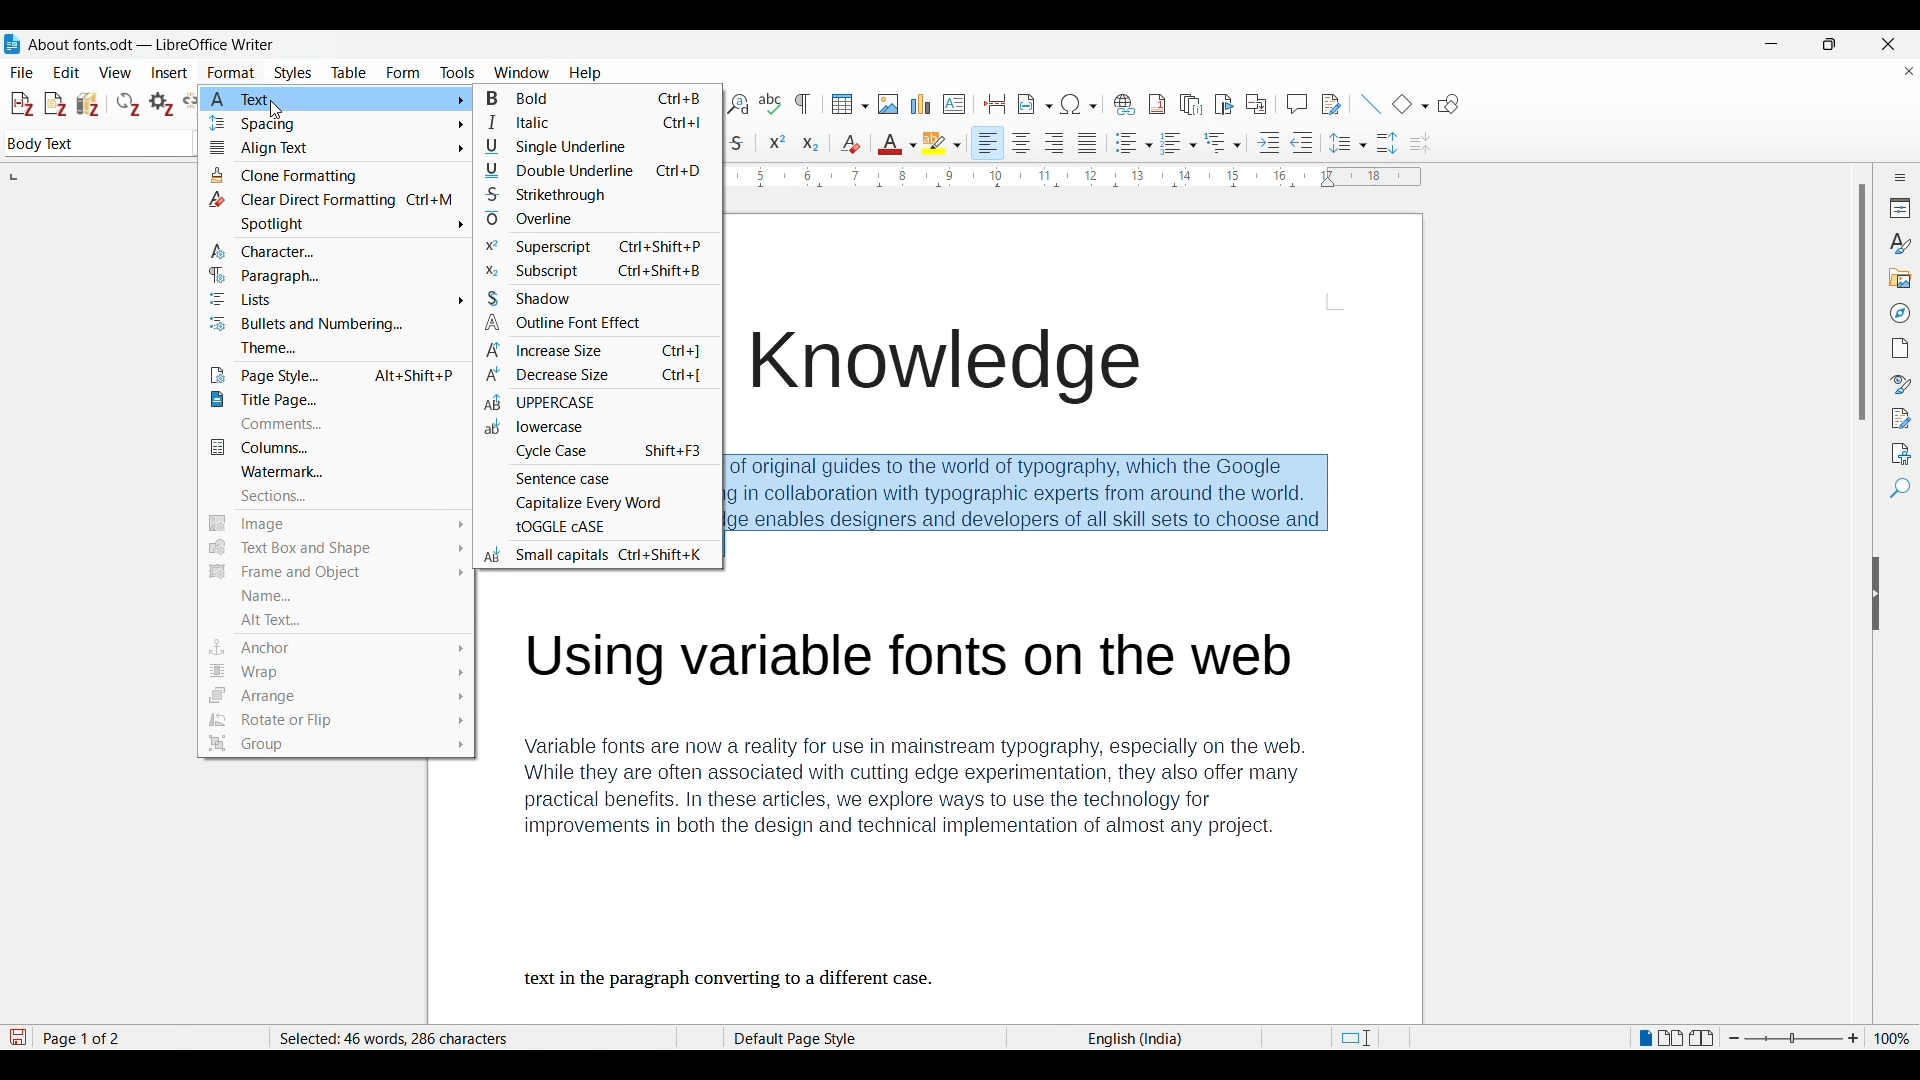 This screenshot has height=1080, width=1920. I want to click on Decrease paragraph spacing, so click(1421, 144).